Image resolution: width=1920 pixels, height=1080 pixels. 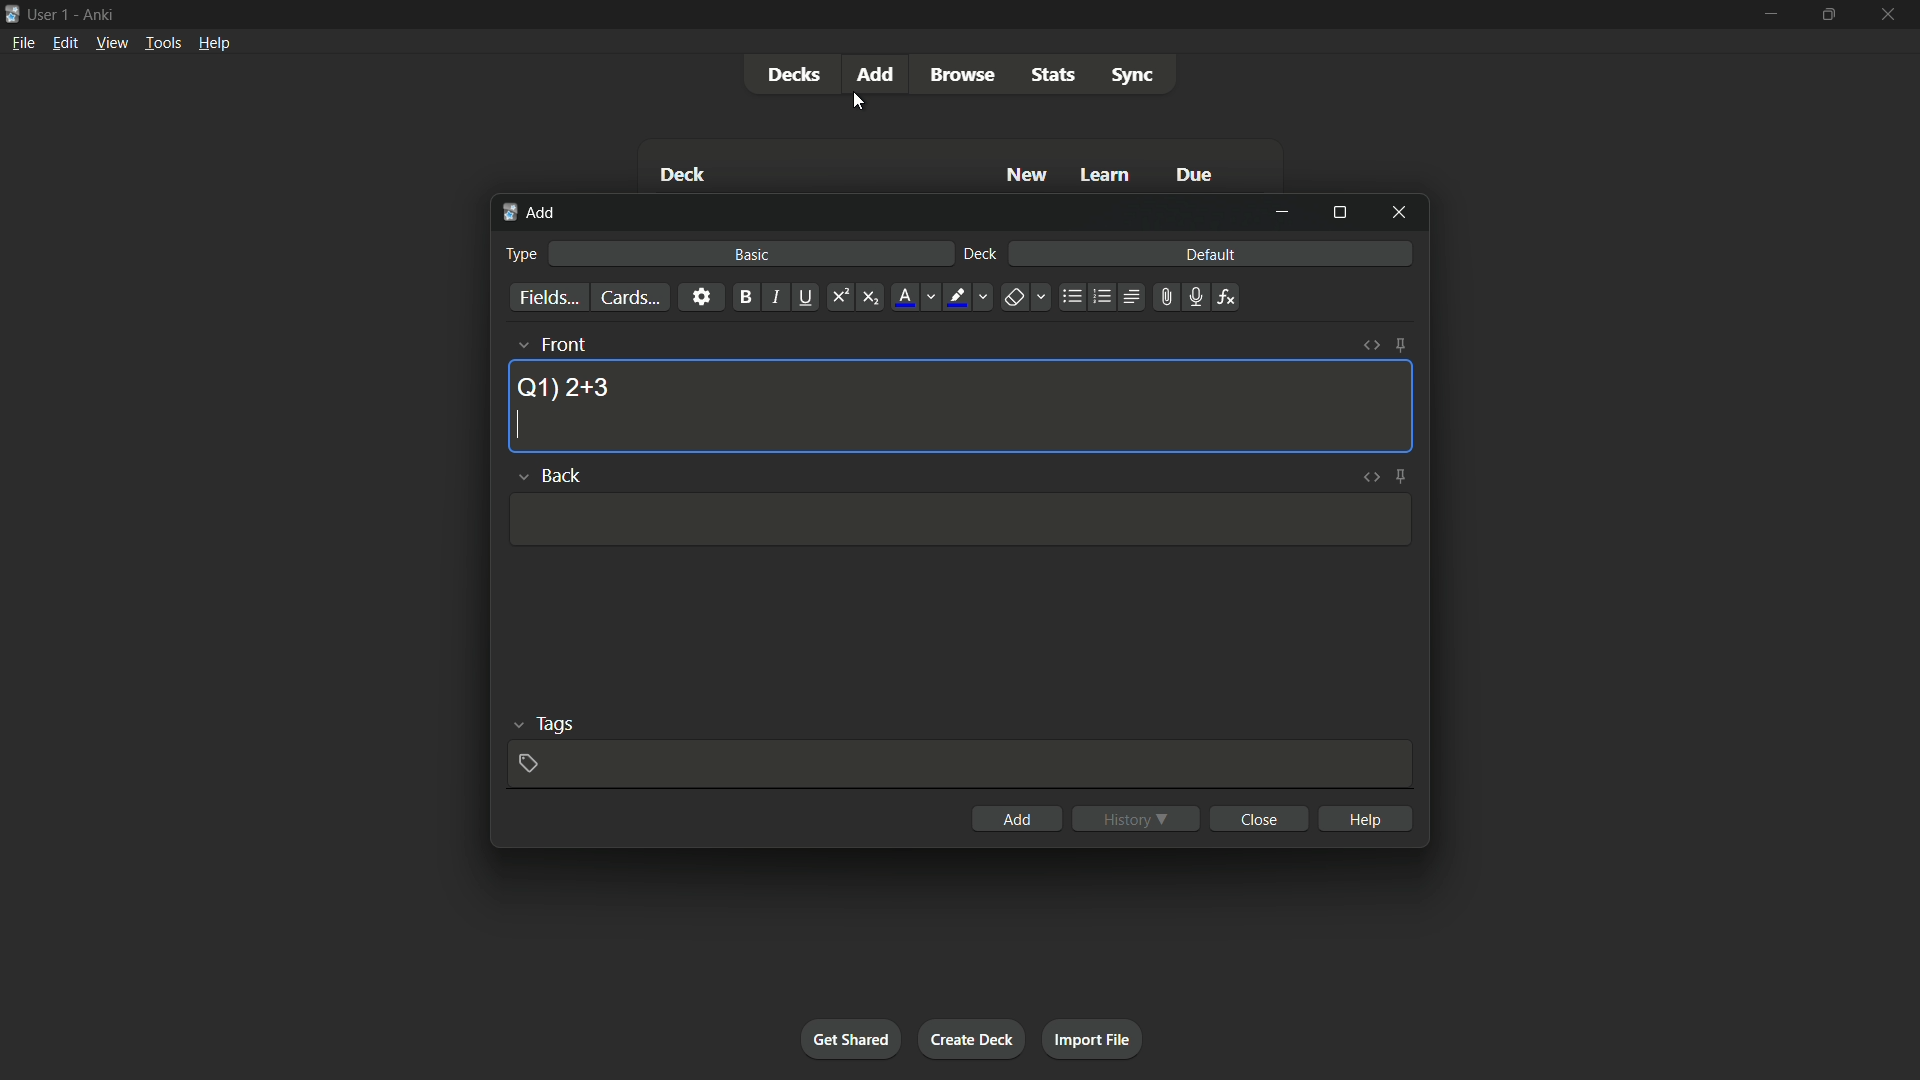 I want to click on record audio, so click(x=1194, y=298).